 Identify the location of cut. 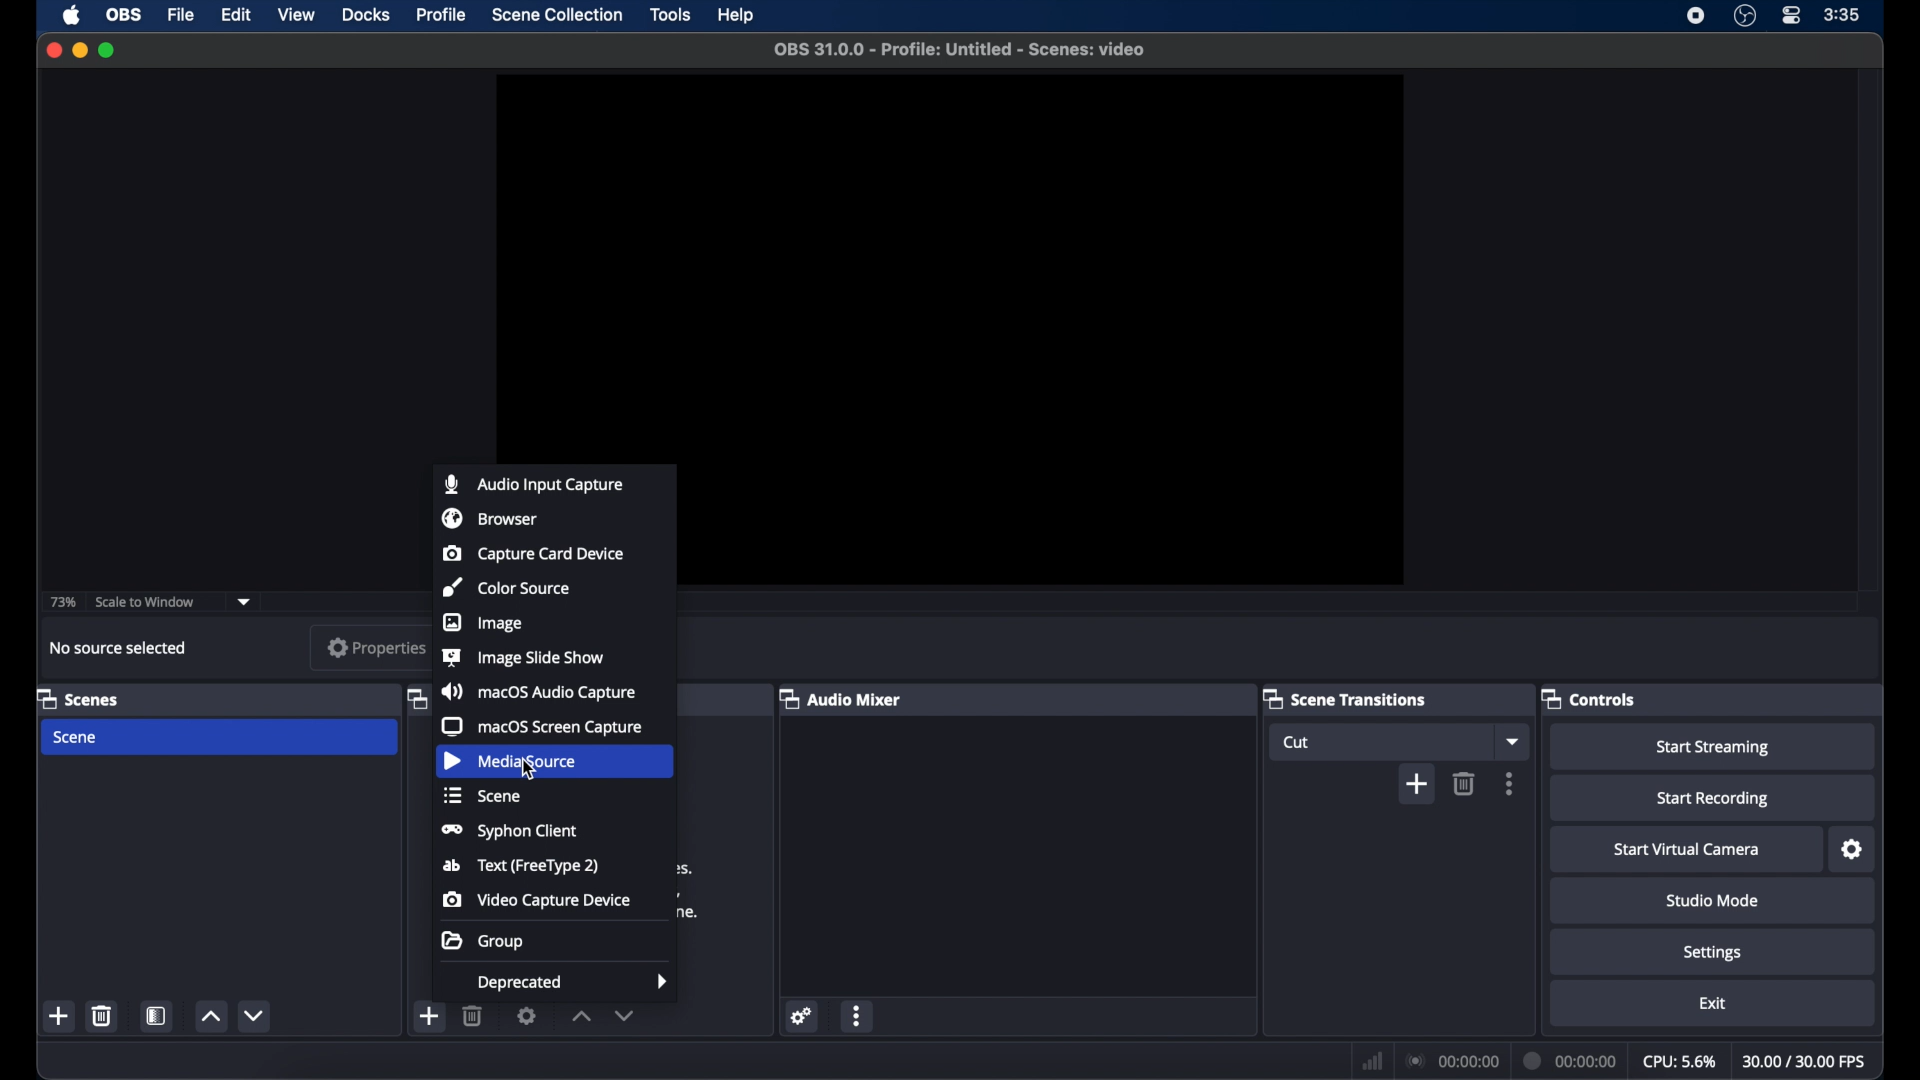
(1296, 742).